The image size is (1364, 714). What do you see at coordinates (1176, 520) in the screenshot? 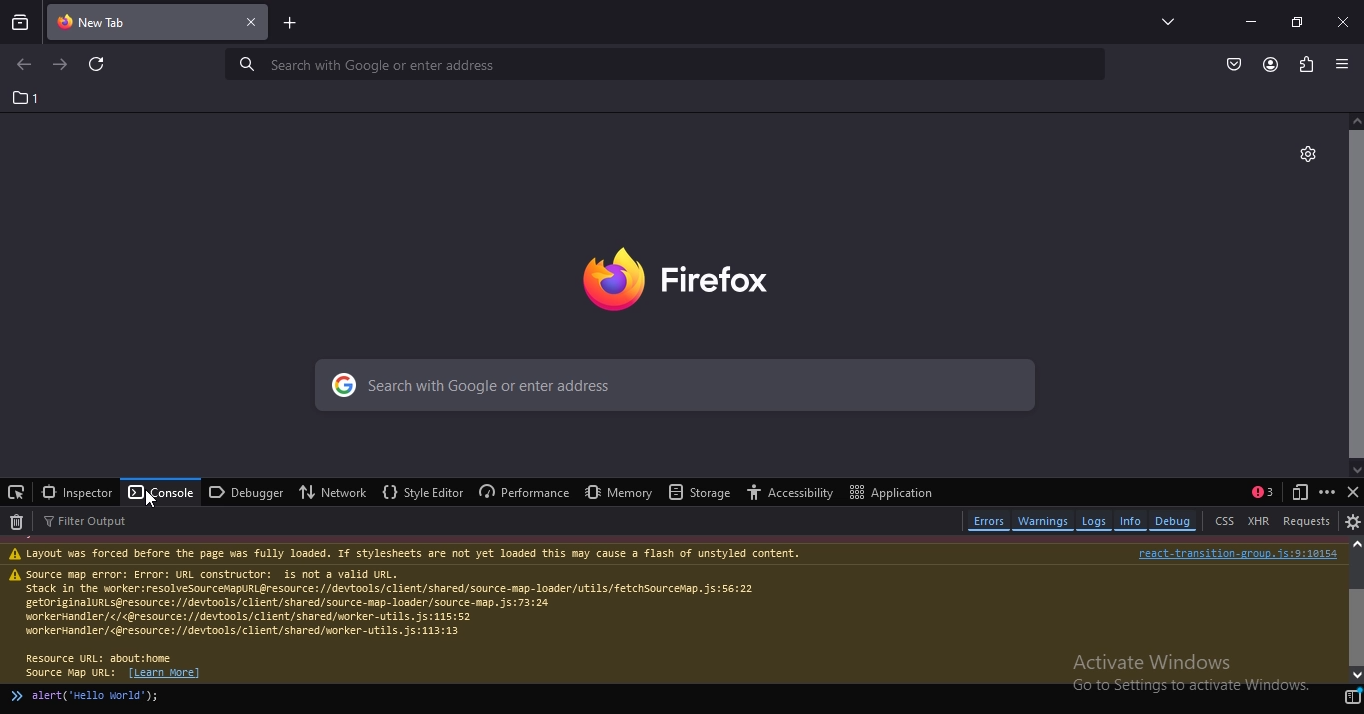
I see `debug` at bounding box center [1176, 520].